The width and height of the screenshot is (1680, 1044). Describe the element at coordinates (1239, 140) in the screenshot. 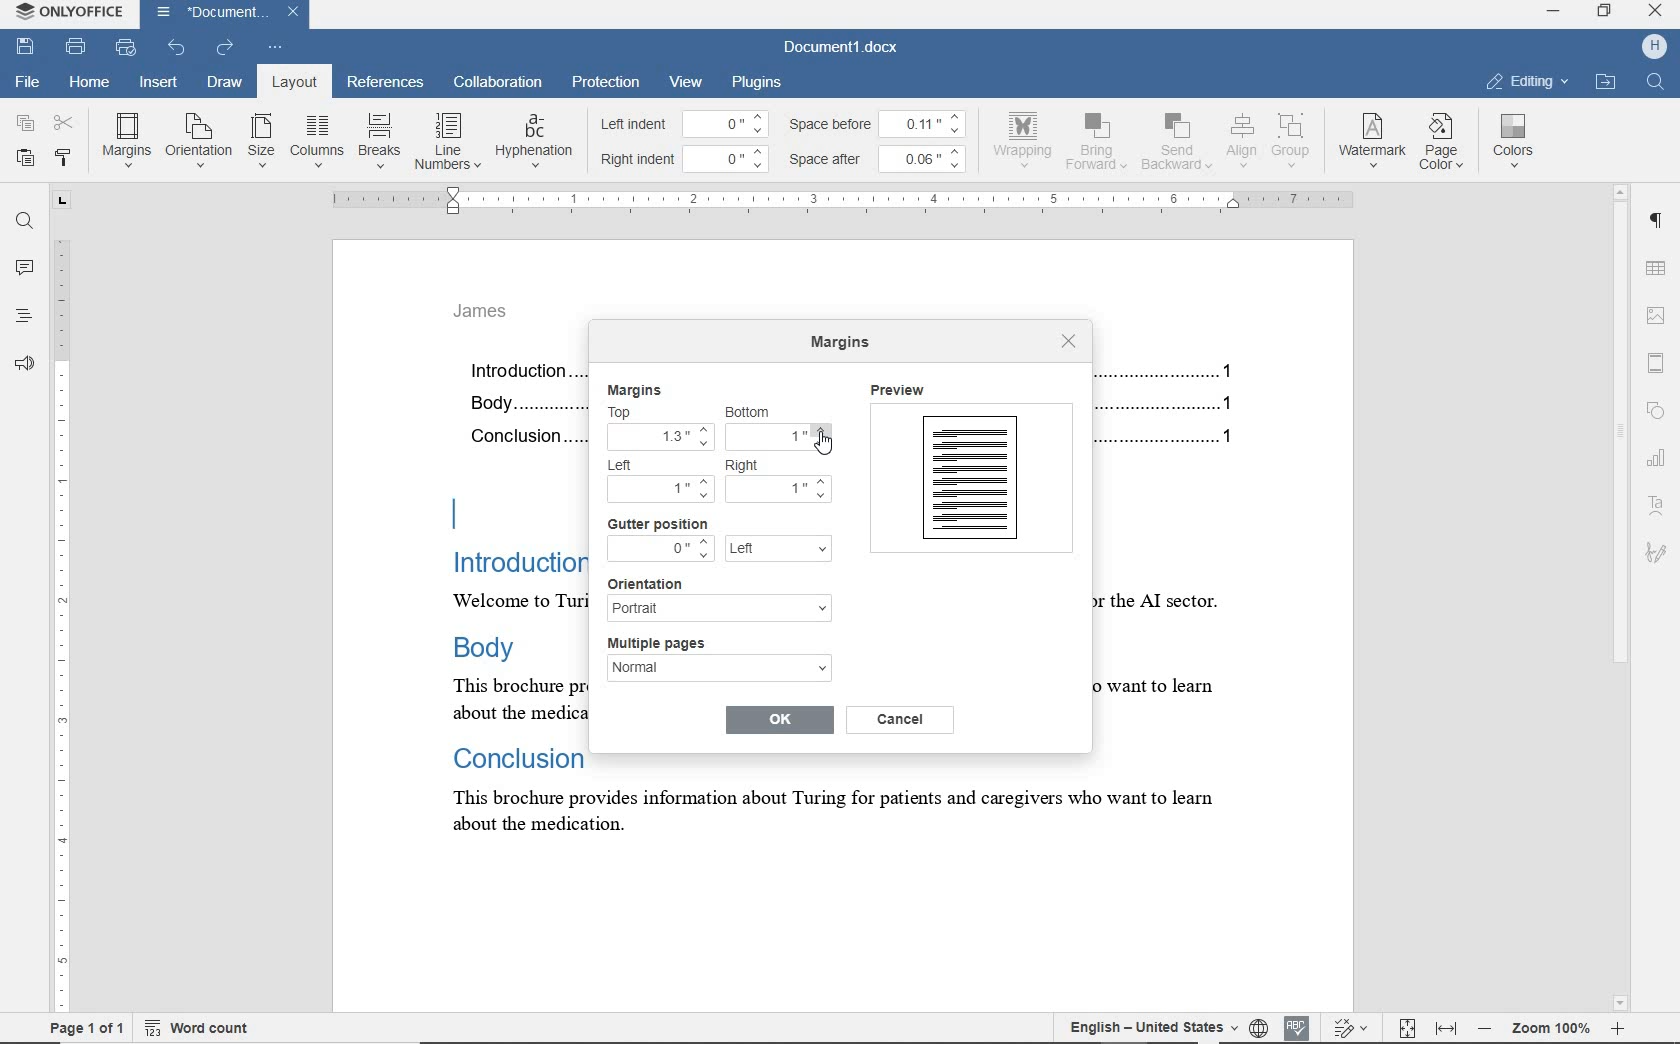

I see `align` at that location.